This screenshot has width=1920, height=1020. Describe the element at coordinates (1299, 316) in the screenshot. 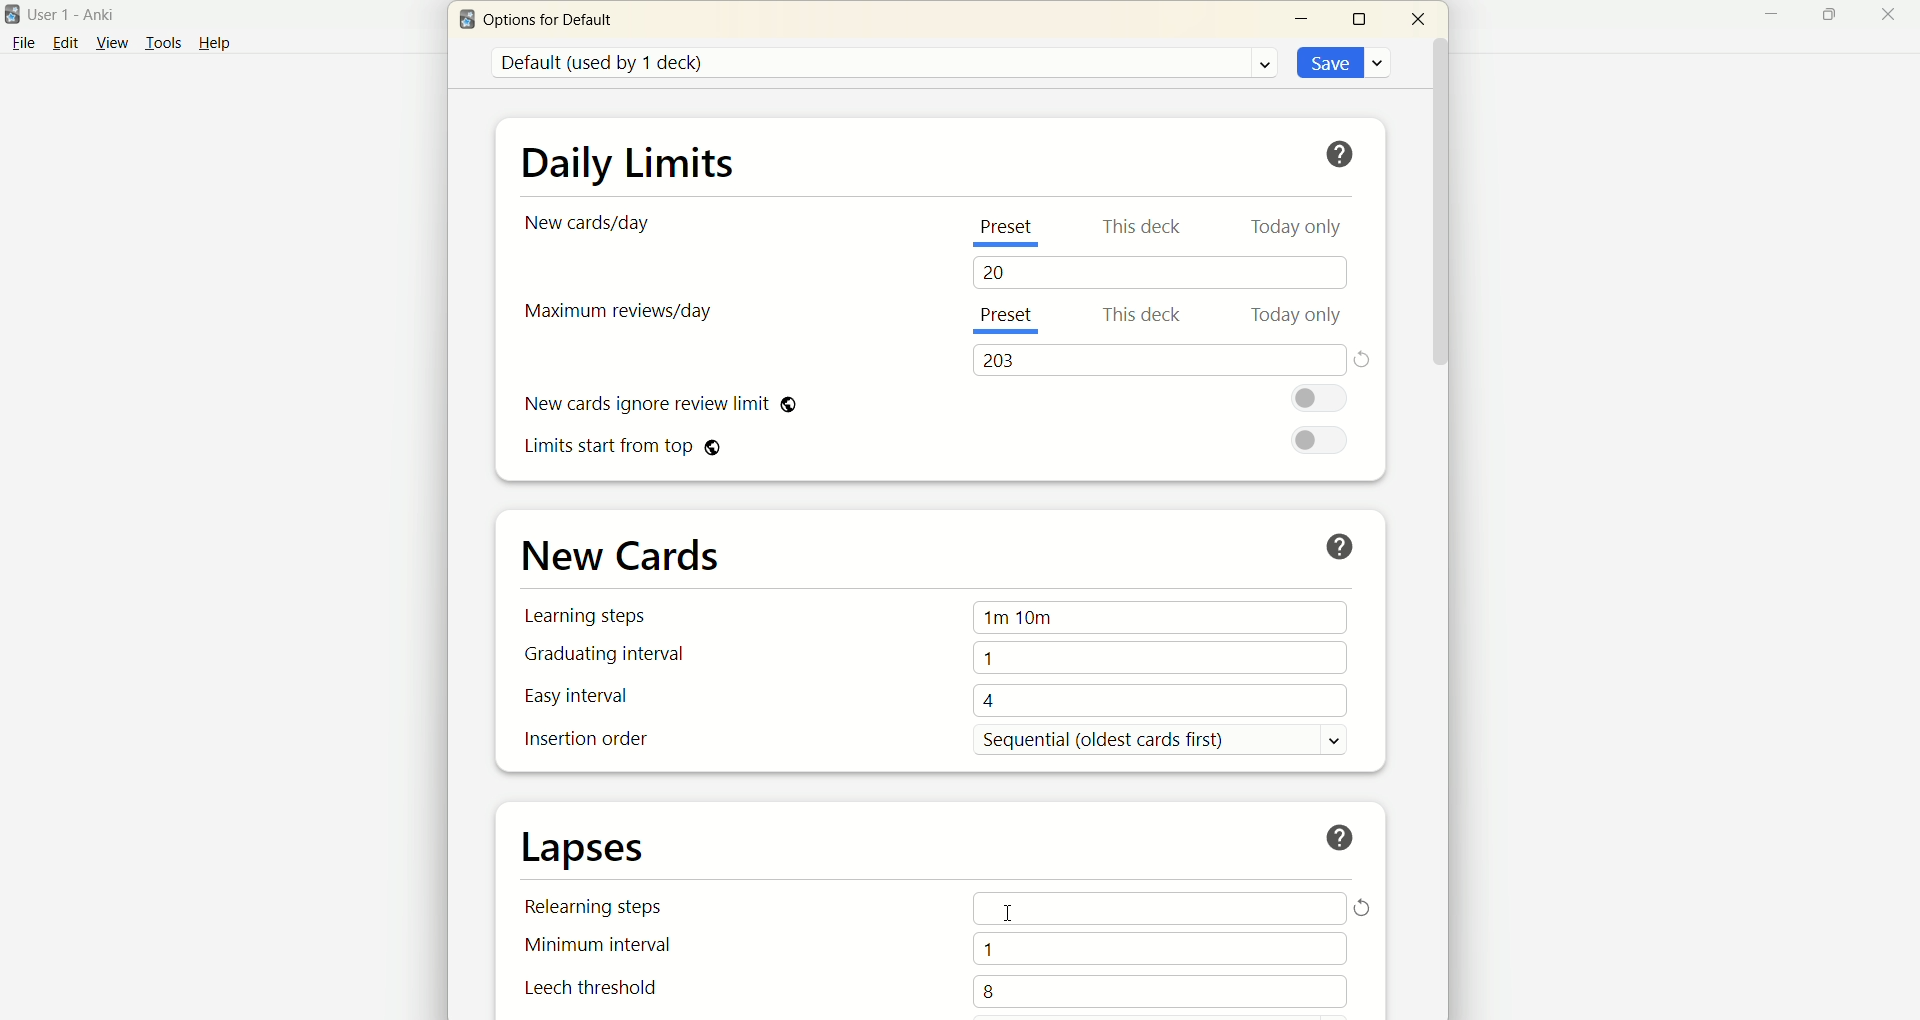

I see `today only` at that location.